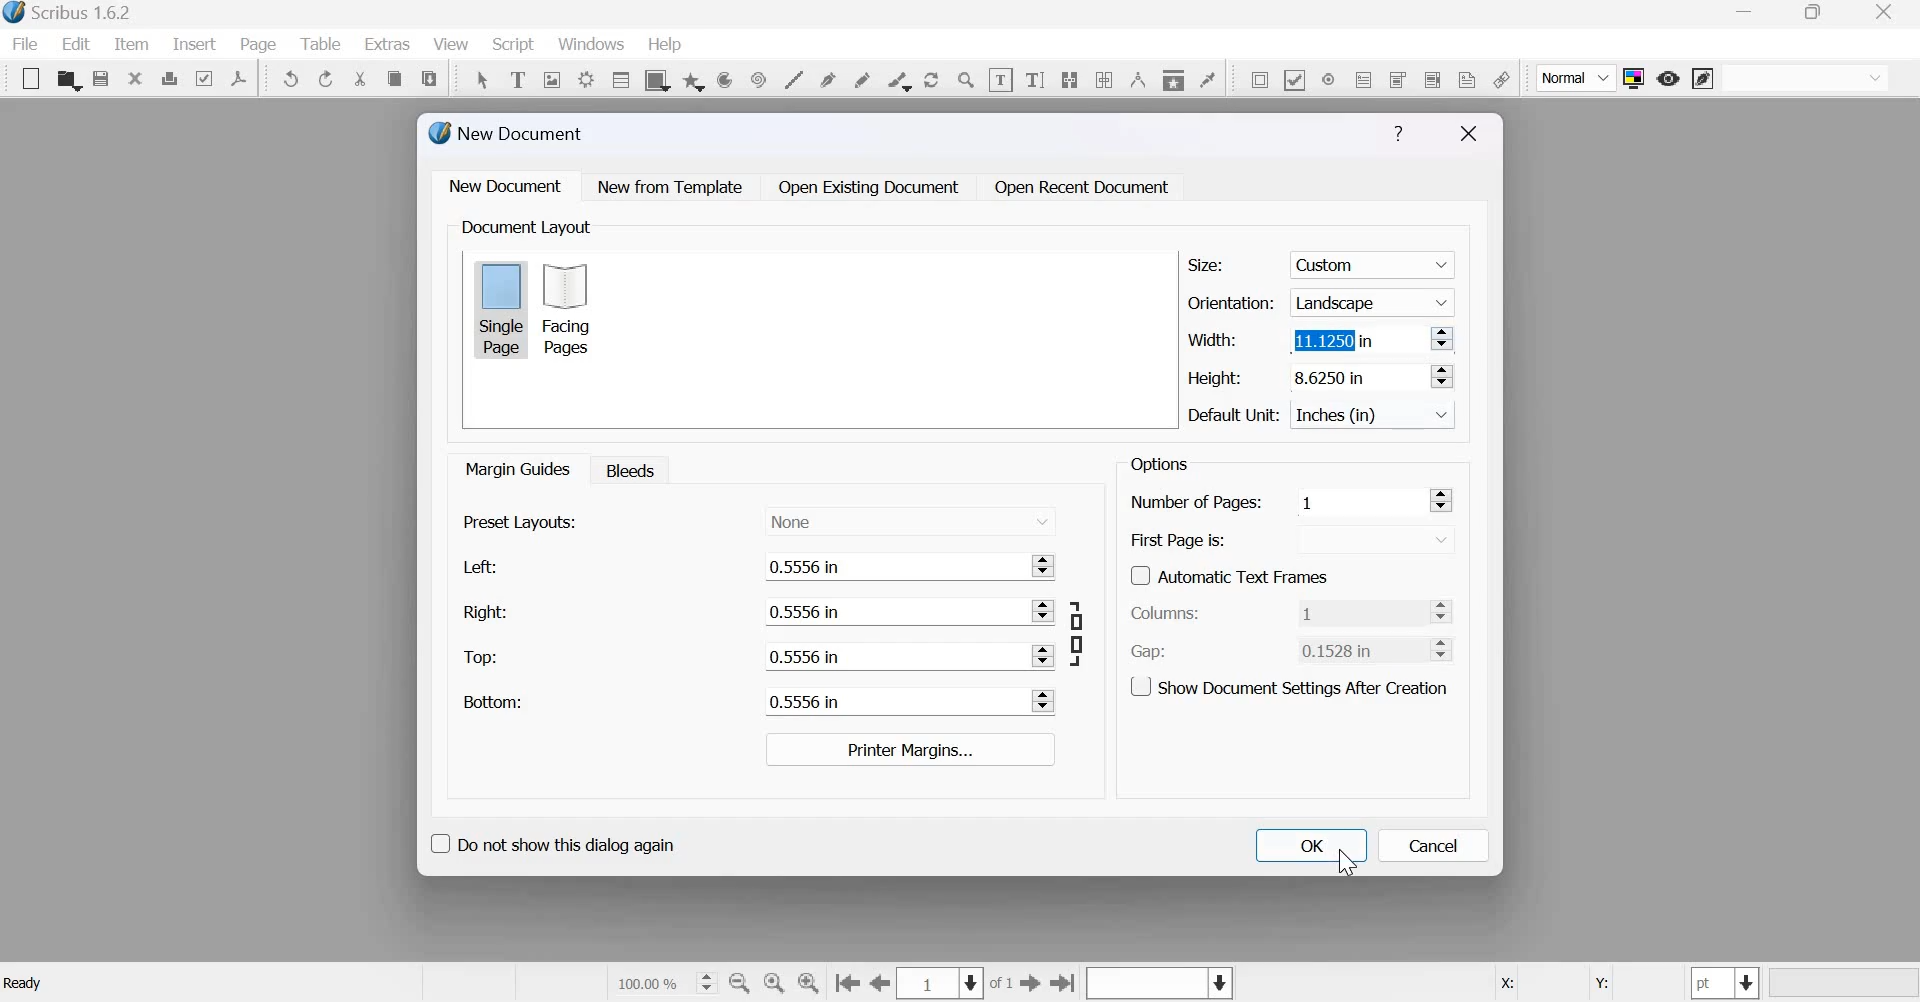 The width and height of the screenshot is (1920, 1002). Describe the element at coordinates (1375, 301) in the screenshot. I see `Landscape` at that location.